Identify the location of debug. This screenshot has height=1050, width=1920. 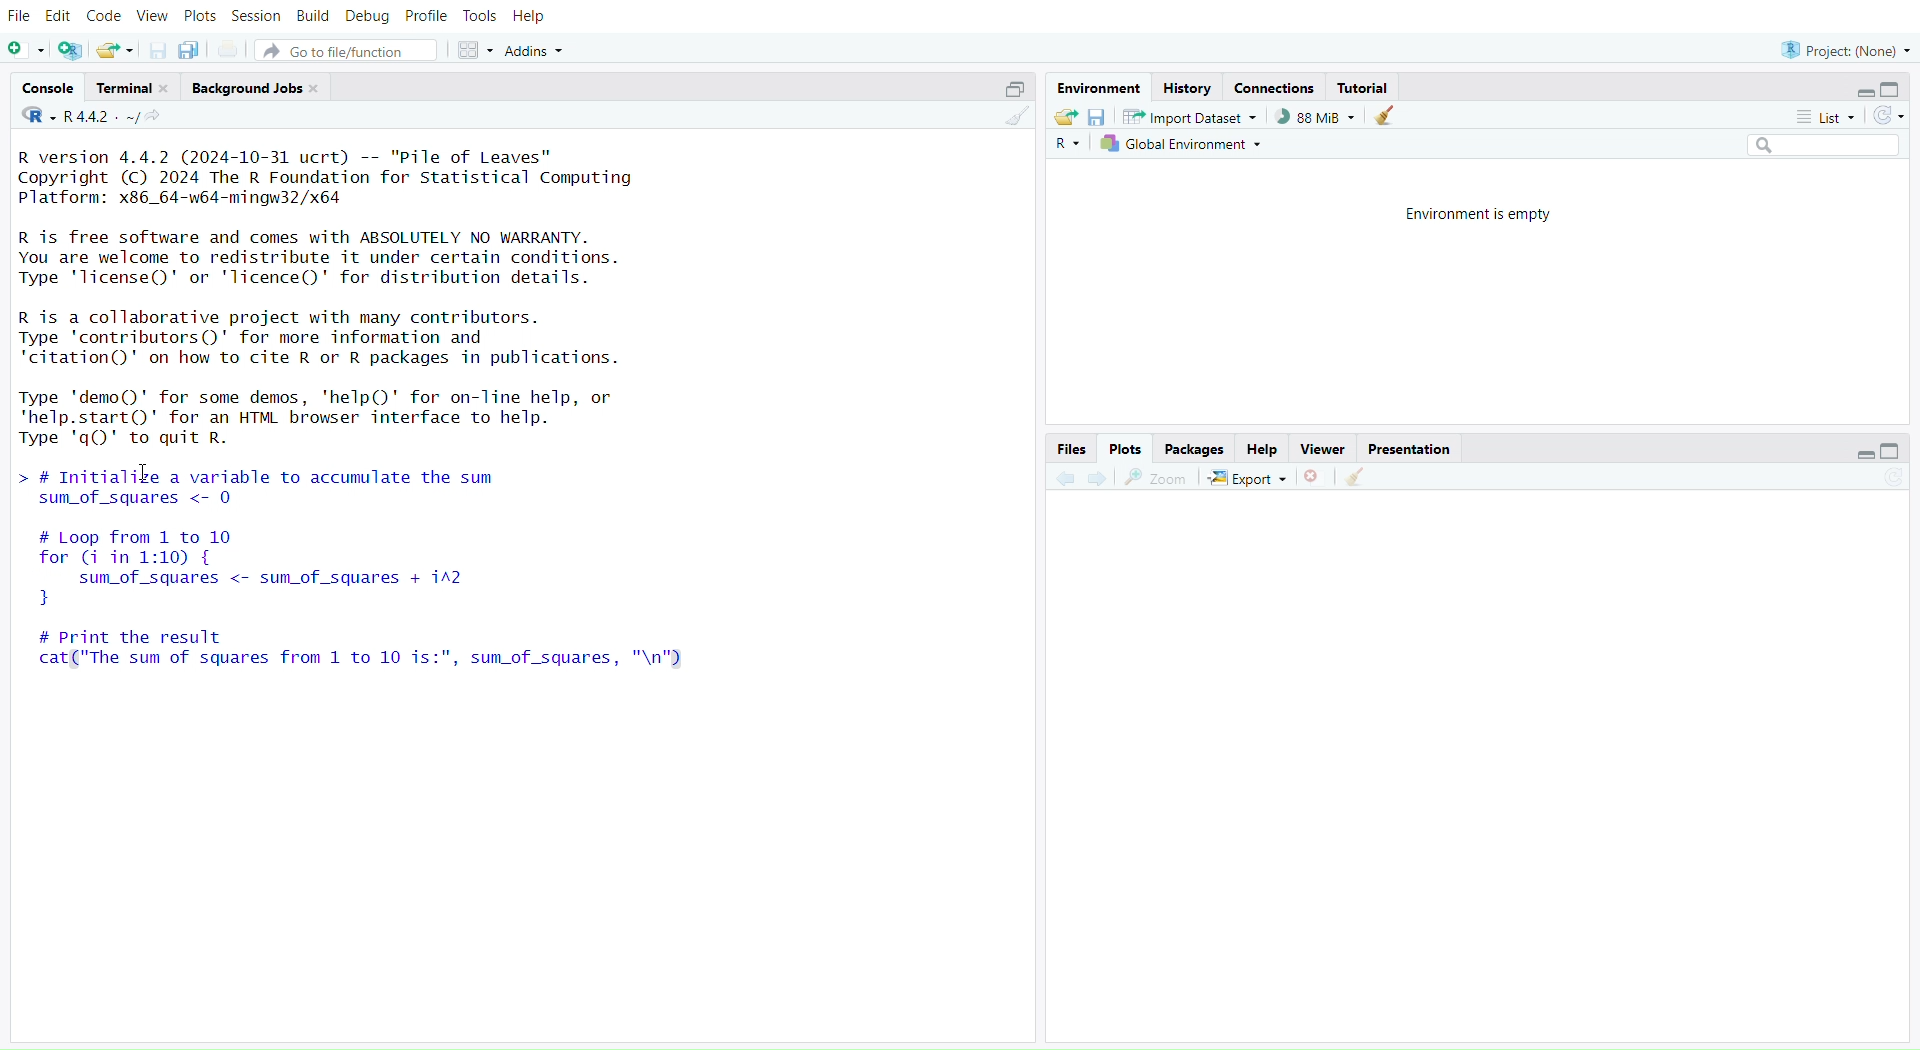
(365, 18).